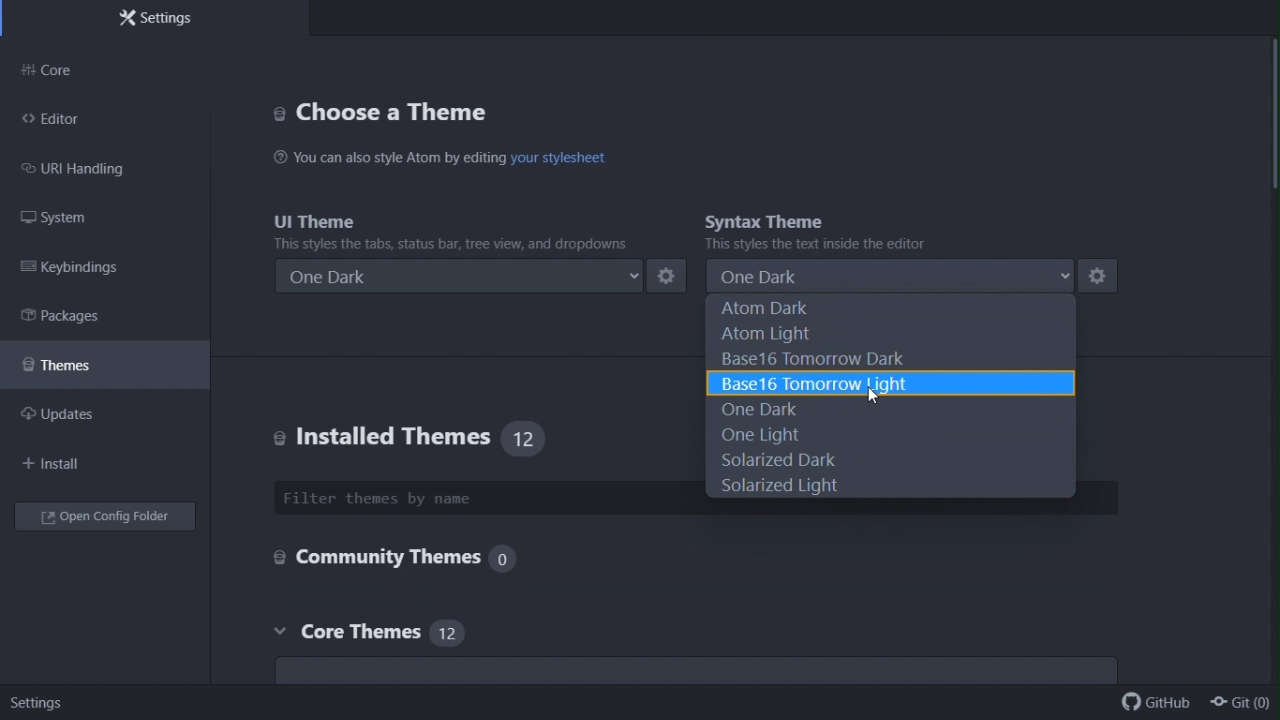 The width and height of the screenshot is (1280, 720). Describe the element at coordinates (1148, 706) in the screenshot. I see `github` at that location.